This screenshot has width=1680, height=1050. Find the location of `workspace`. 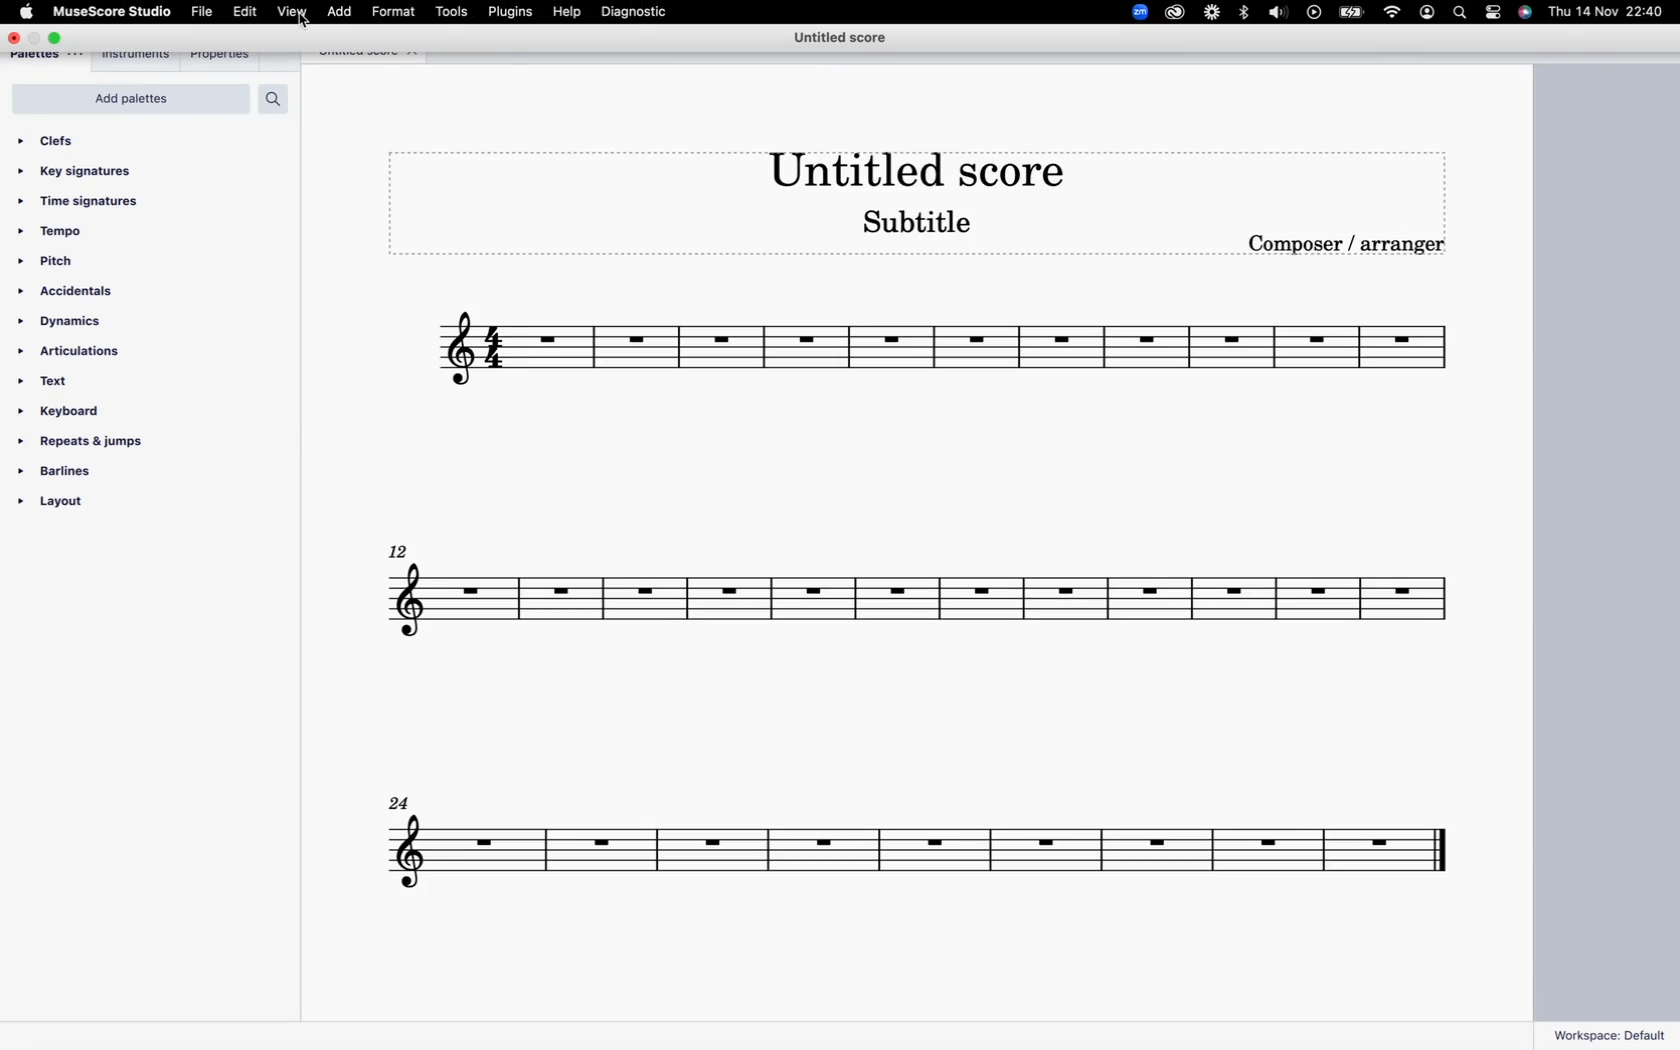

workspace is located at coordinates (1610, 1034).